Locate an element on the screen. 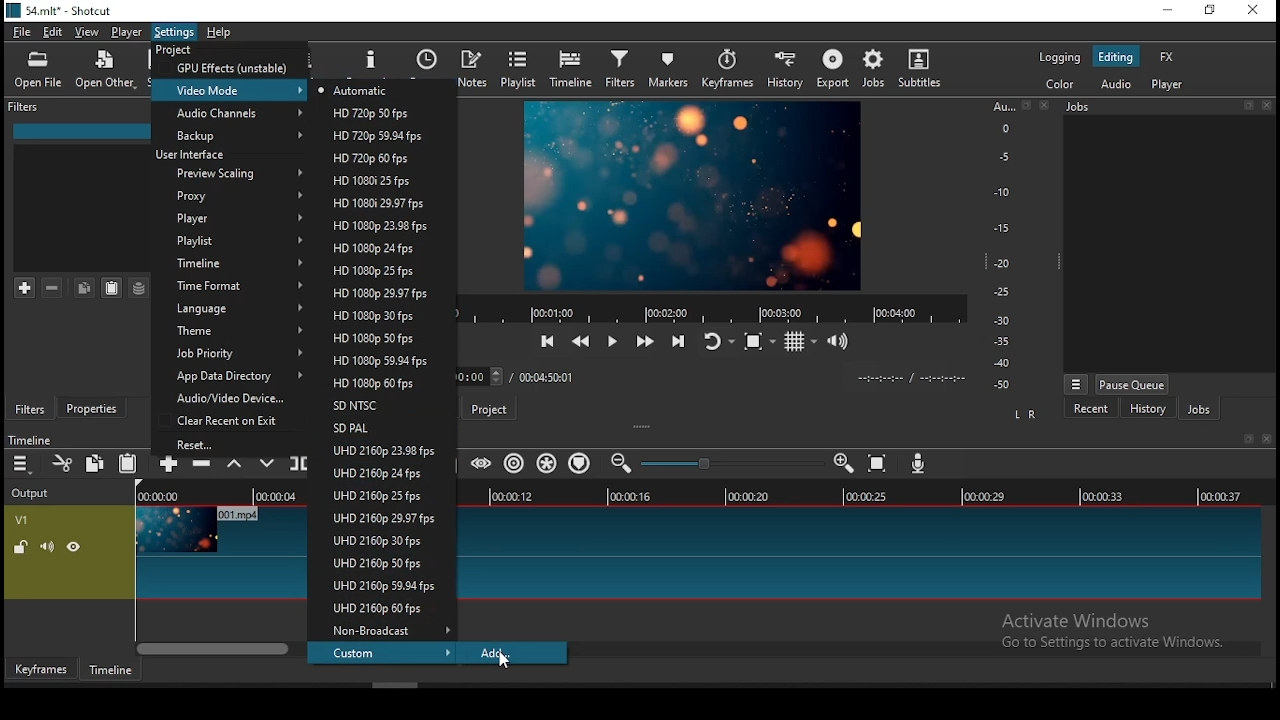 The width and height of the screenshot is (1280, 720). keyframe is located at coordinates (41, 670).